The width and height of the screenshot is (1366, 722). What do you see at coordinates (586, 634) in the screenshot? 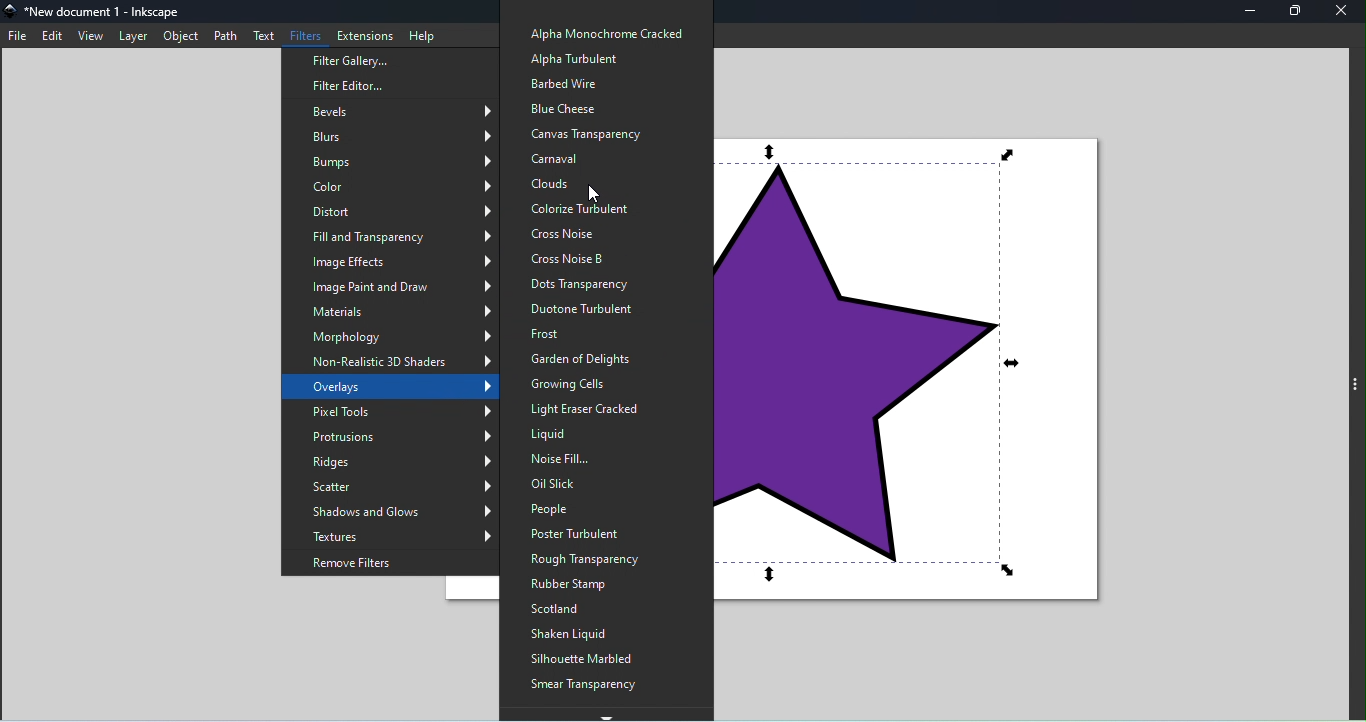
I see `Shaken liquid` at bounding box center [586, 634].